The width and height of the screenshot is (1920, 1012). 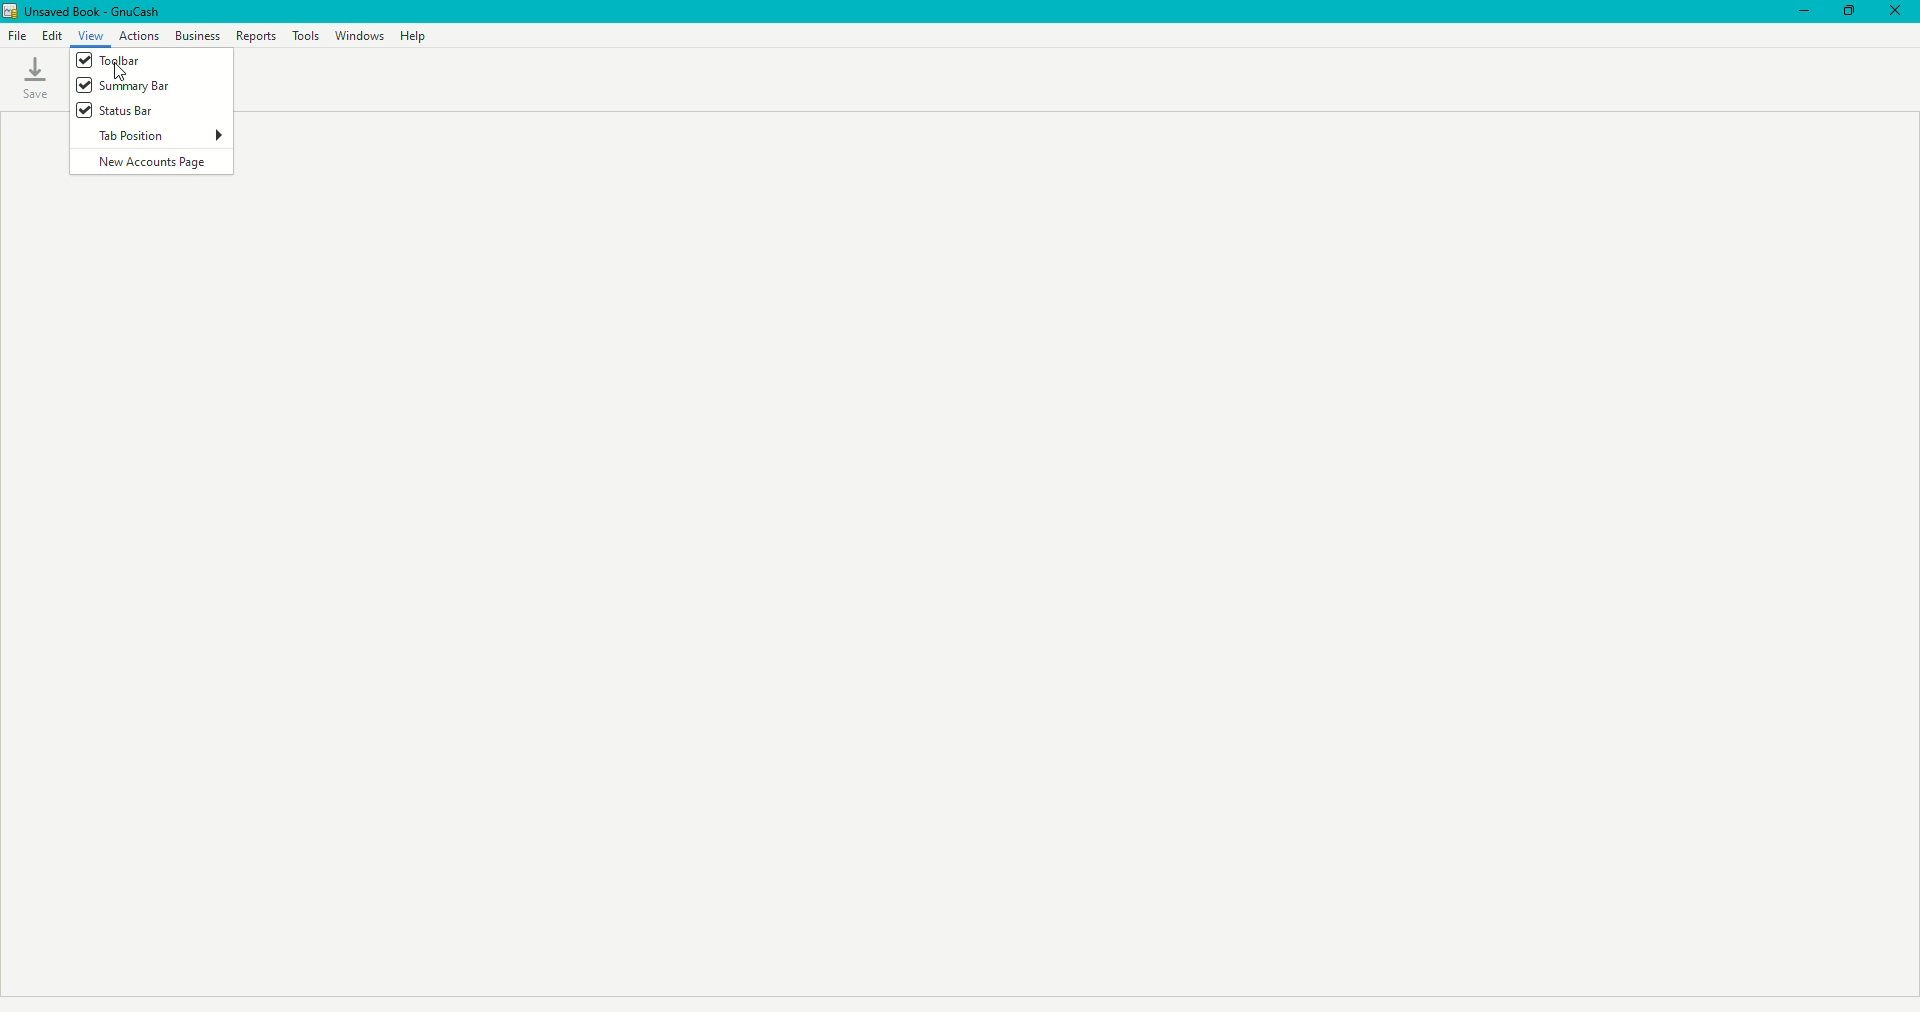 I want to click on Status Bar, so click(x=122, y=111).